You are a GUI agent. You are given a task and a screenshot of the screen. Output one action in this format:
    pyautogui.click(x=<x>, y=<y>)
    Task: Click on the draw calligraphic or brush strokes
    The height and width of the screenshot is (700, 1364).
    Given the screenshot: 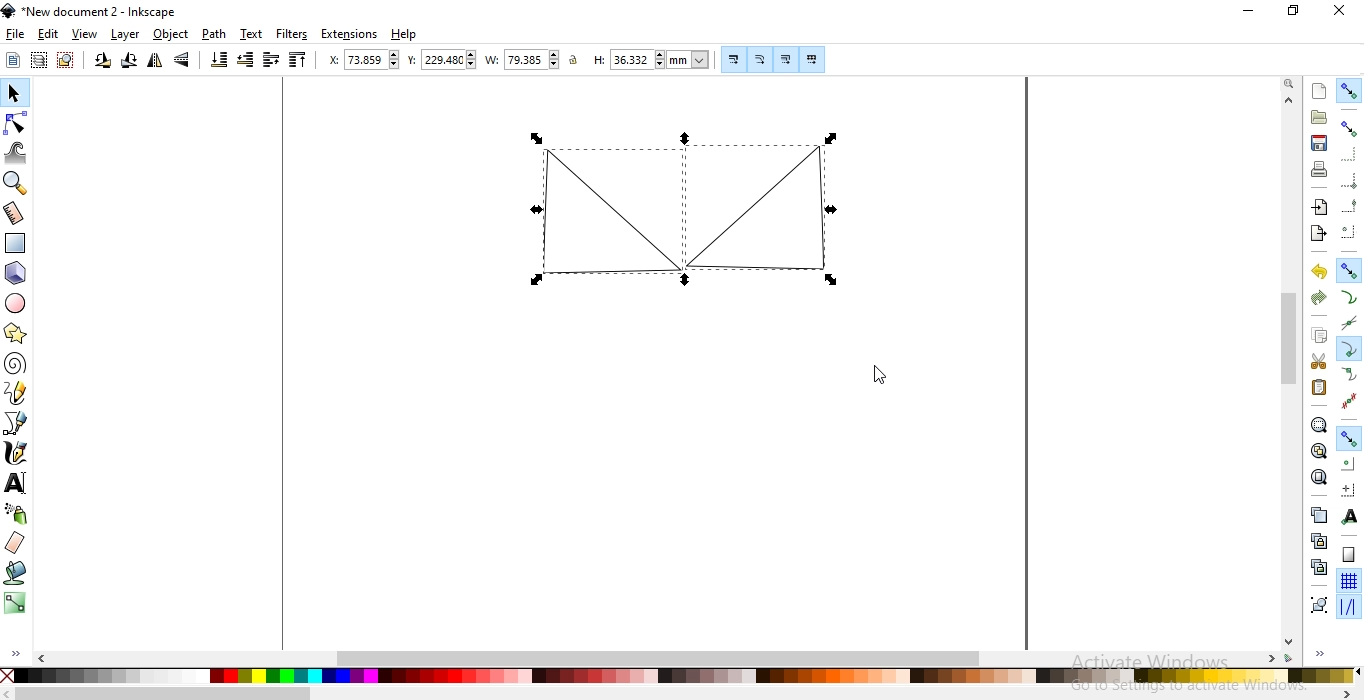 What is the action you would take?
    pyautogui.click(x=16, y=453)
    